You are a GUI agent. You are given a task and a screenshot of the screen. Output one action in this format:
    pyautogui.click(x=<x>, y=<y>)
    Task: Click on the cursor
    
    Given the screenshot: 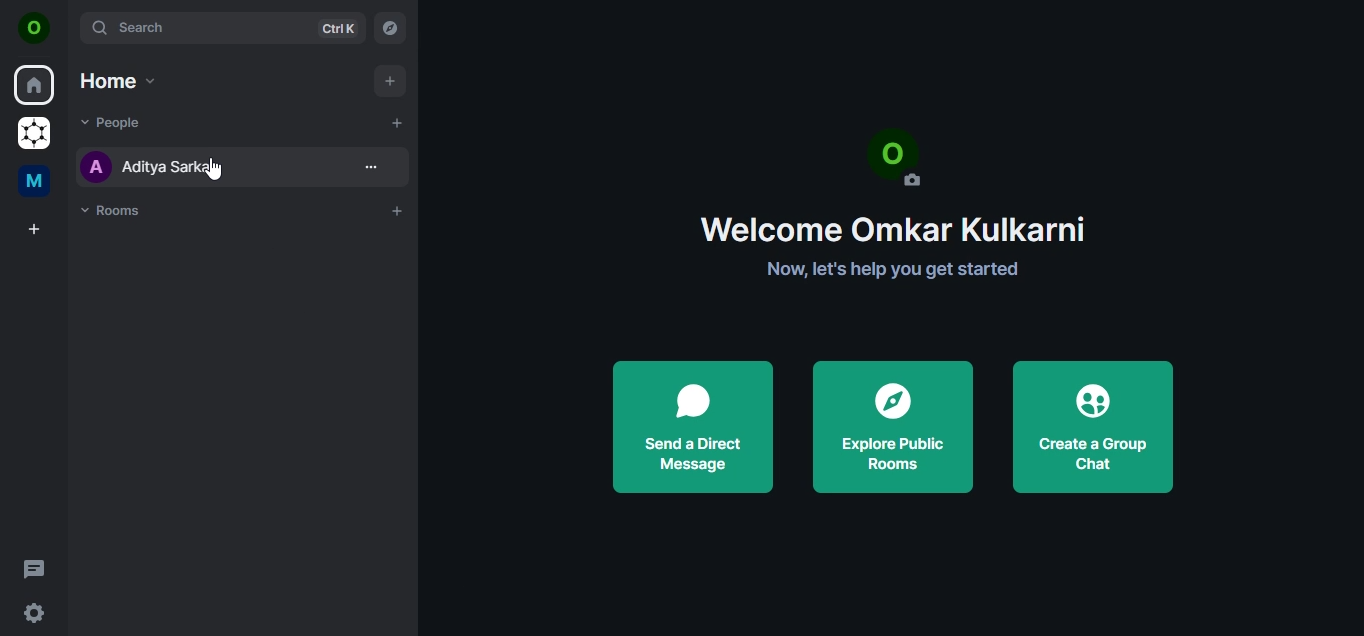 What is the action you would take?
    pyautogui.click(x=214, y=169)
    